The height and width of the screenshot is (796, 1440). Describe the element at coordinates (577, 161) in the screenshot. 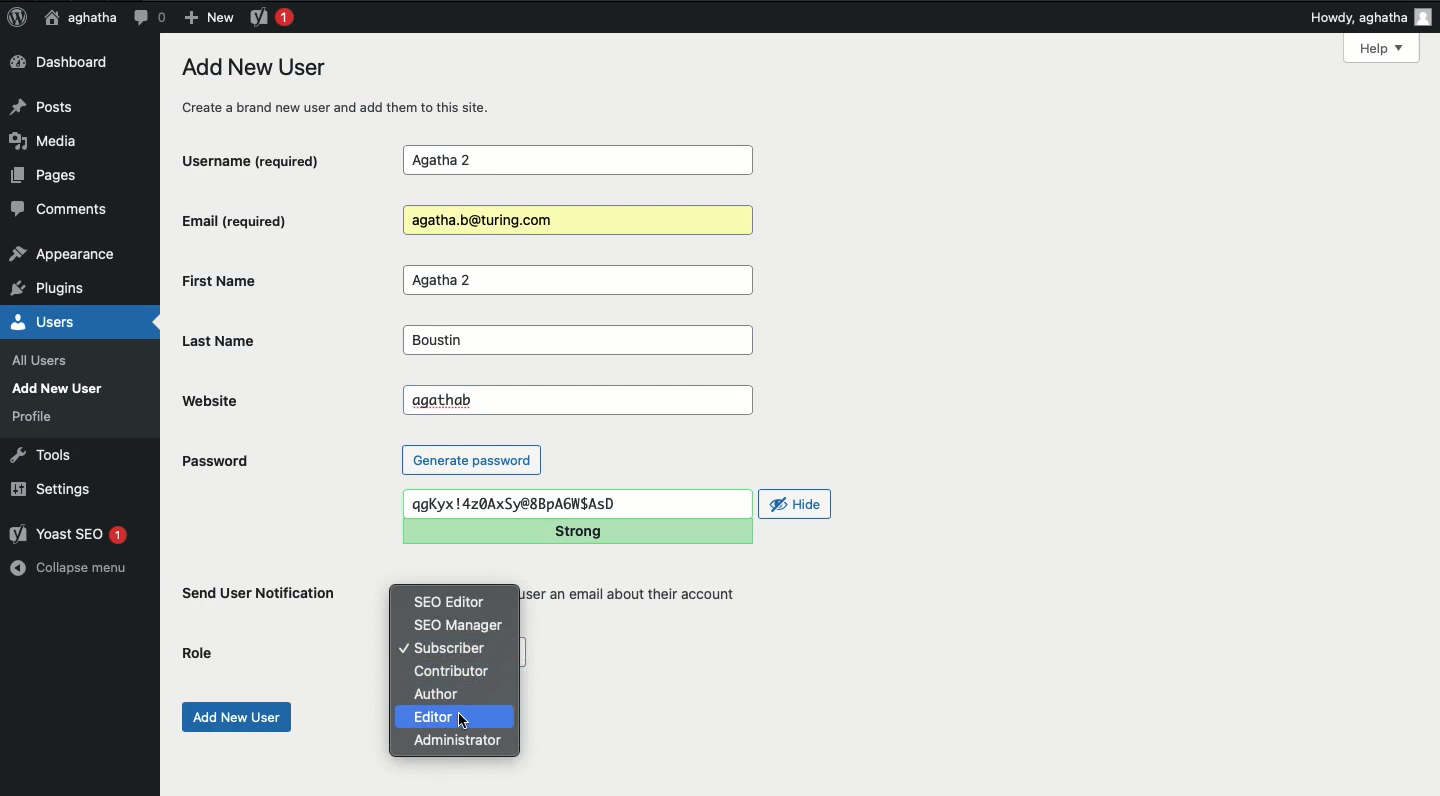

I see `Agatha 2` at that location.